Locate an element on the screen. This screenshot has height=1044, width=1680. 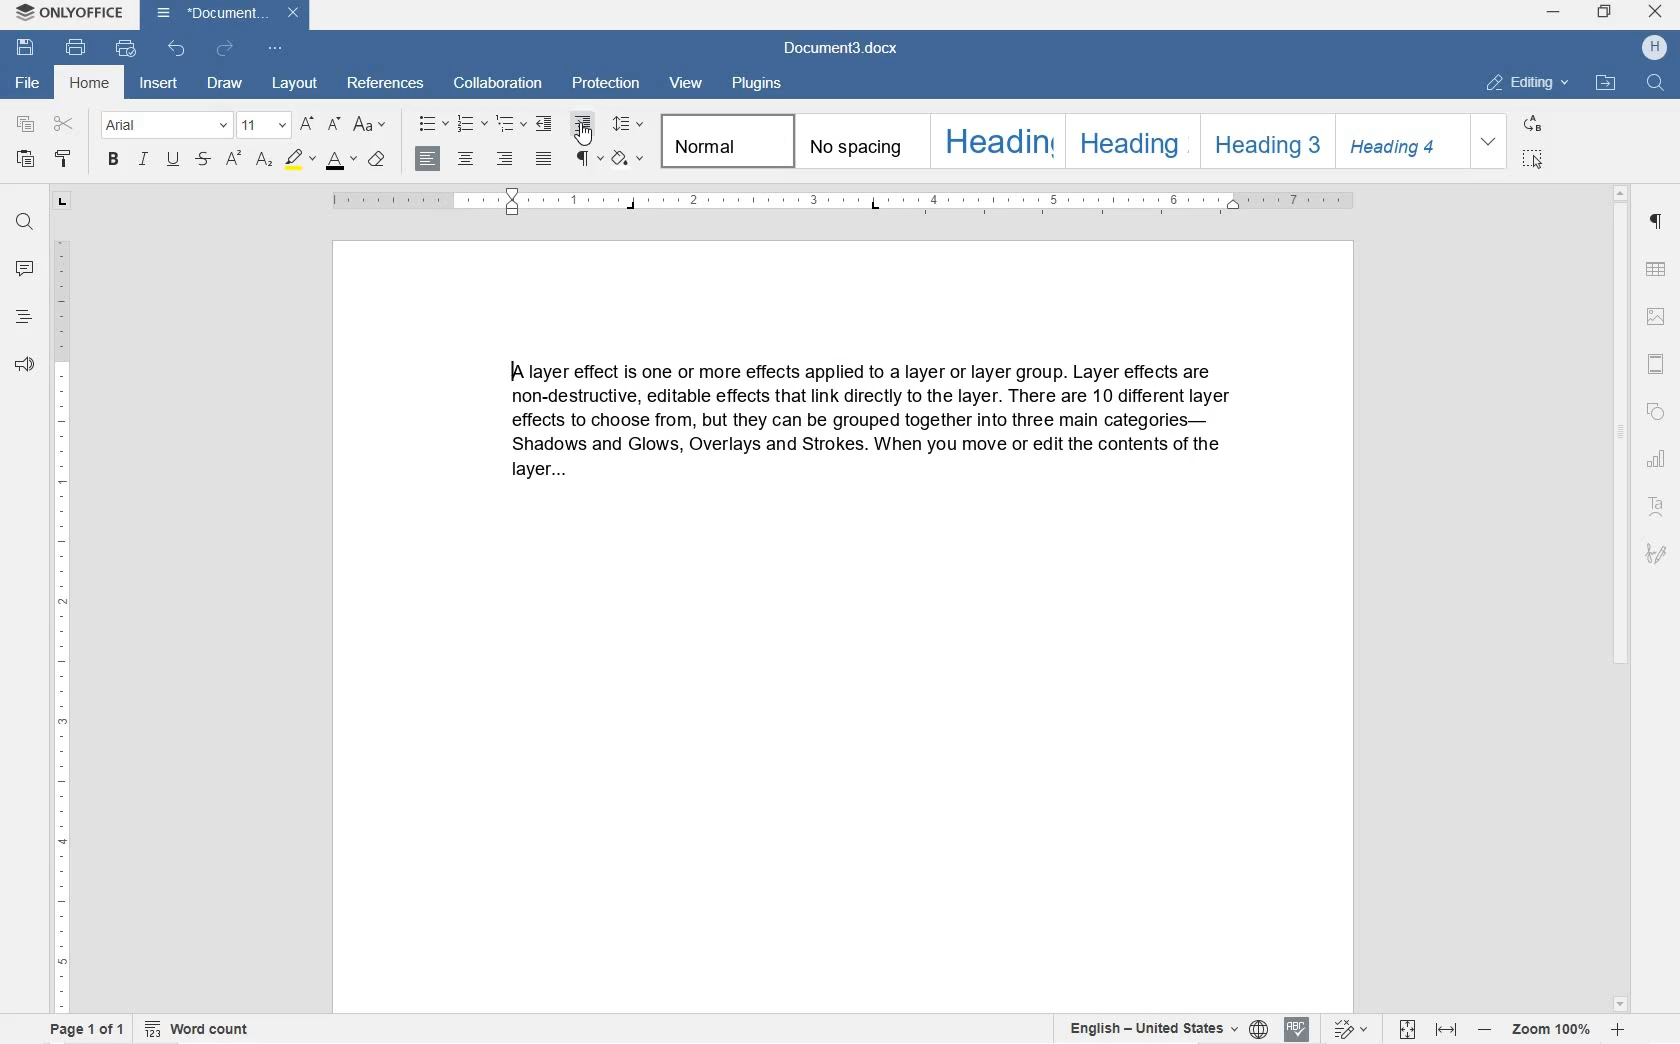
STRIKETHROUGH is located at coordinates (205, 160).